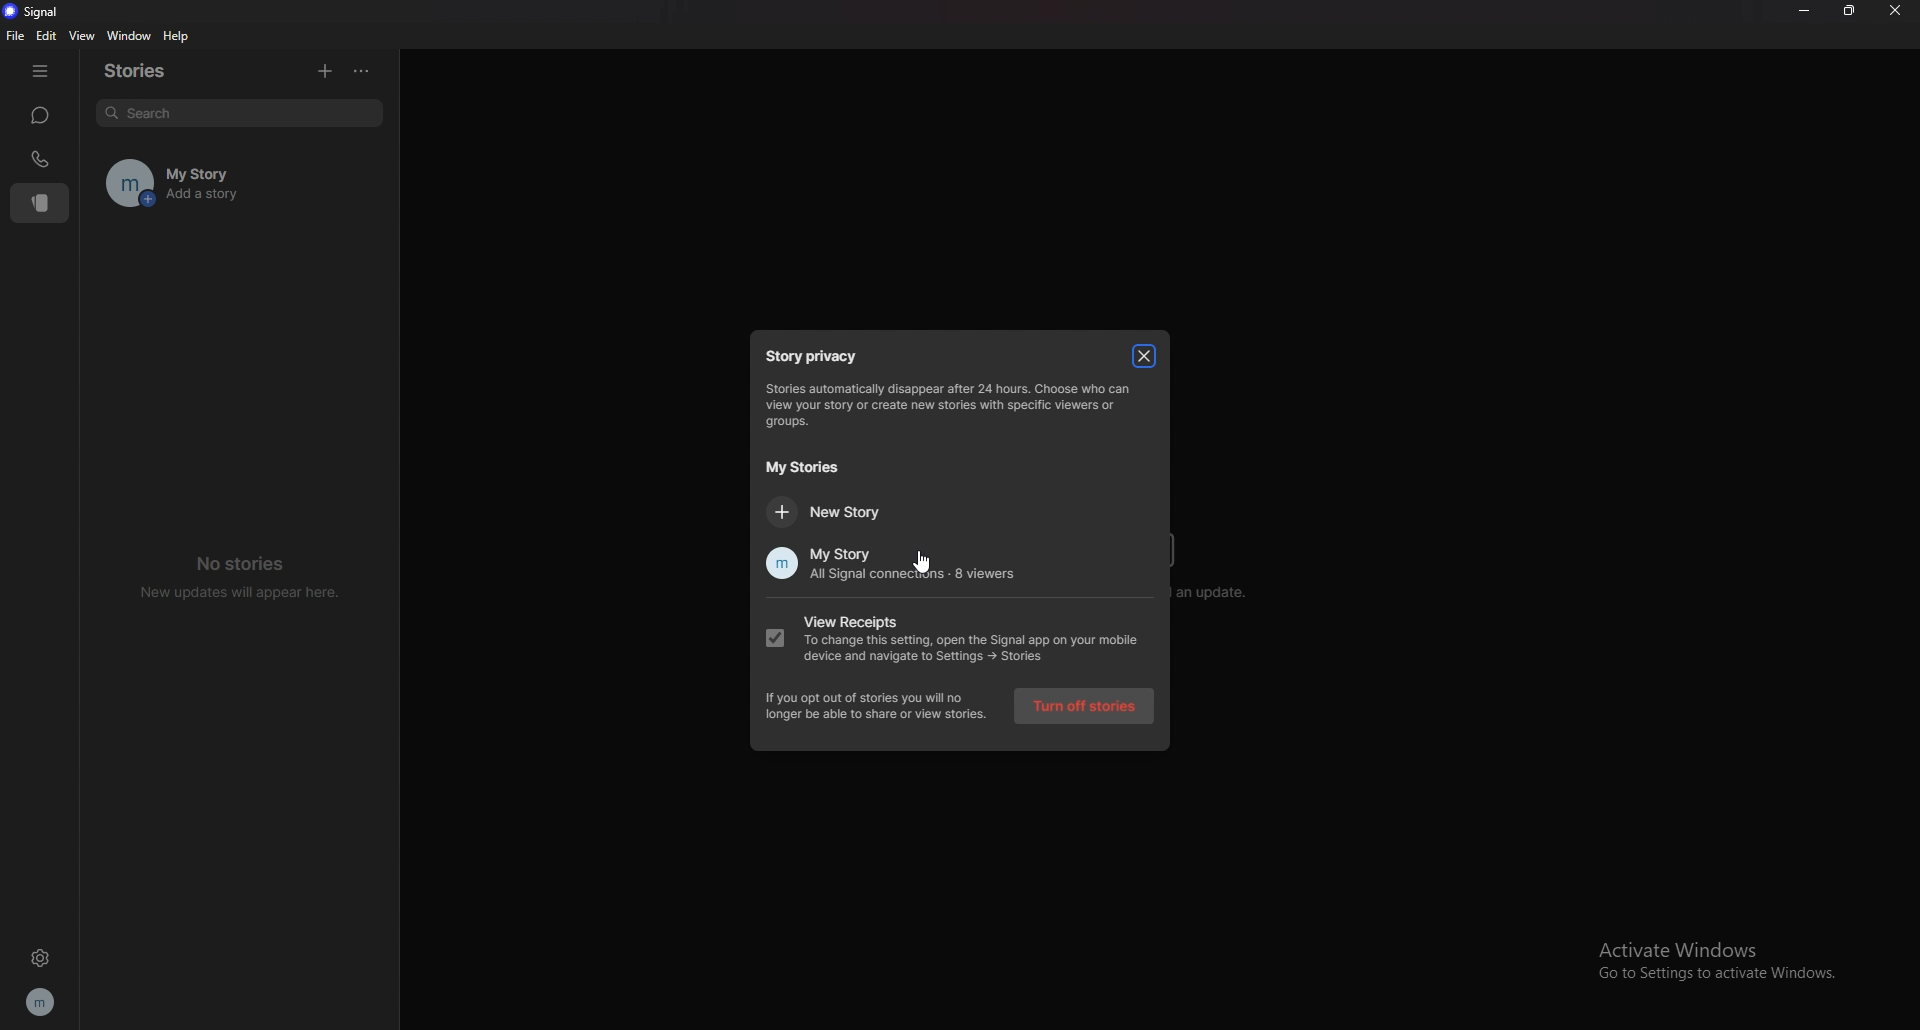 This screenshot has height=1030, width=1920. I want to click on settings, so click(40, 959).